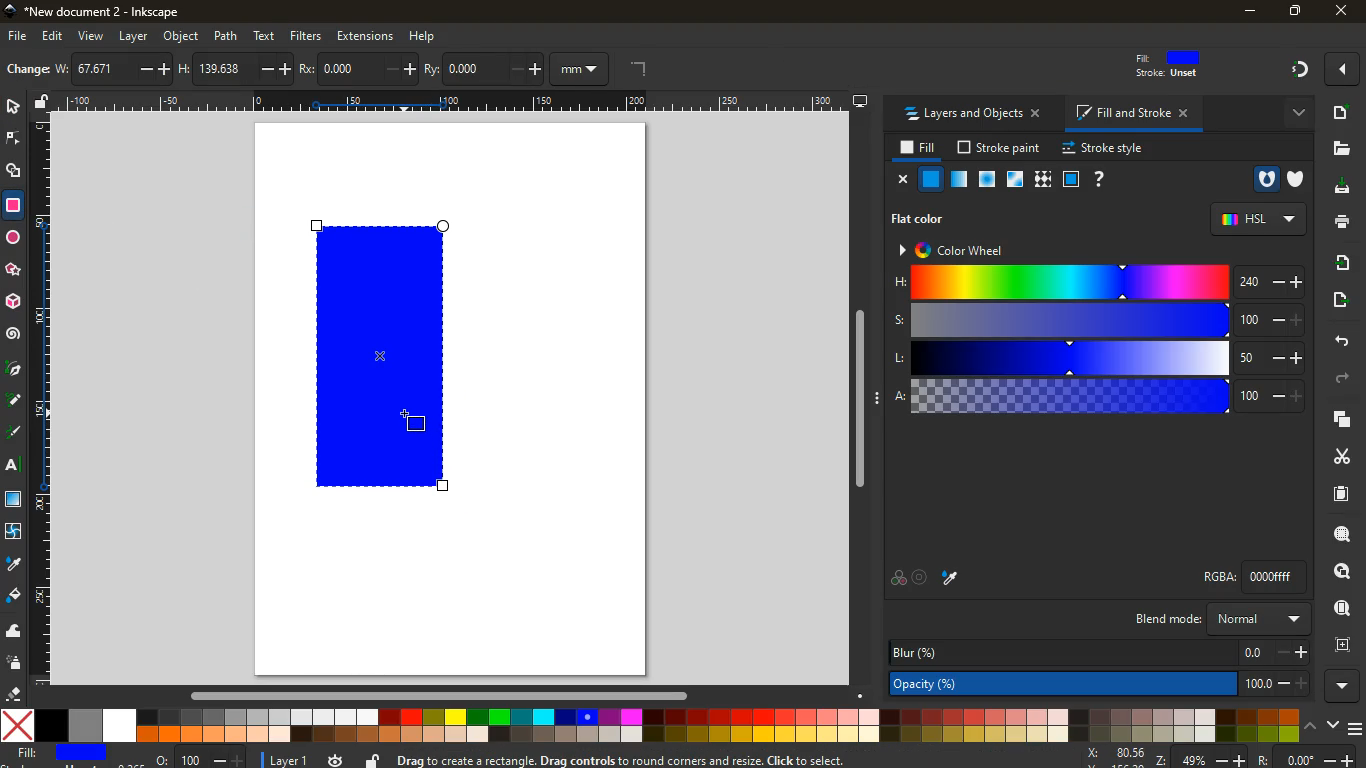 This screenshot has height=768, width=1366. Describe the element at coordinates (10, 108) in the screenshot. I see `select` at that location.